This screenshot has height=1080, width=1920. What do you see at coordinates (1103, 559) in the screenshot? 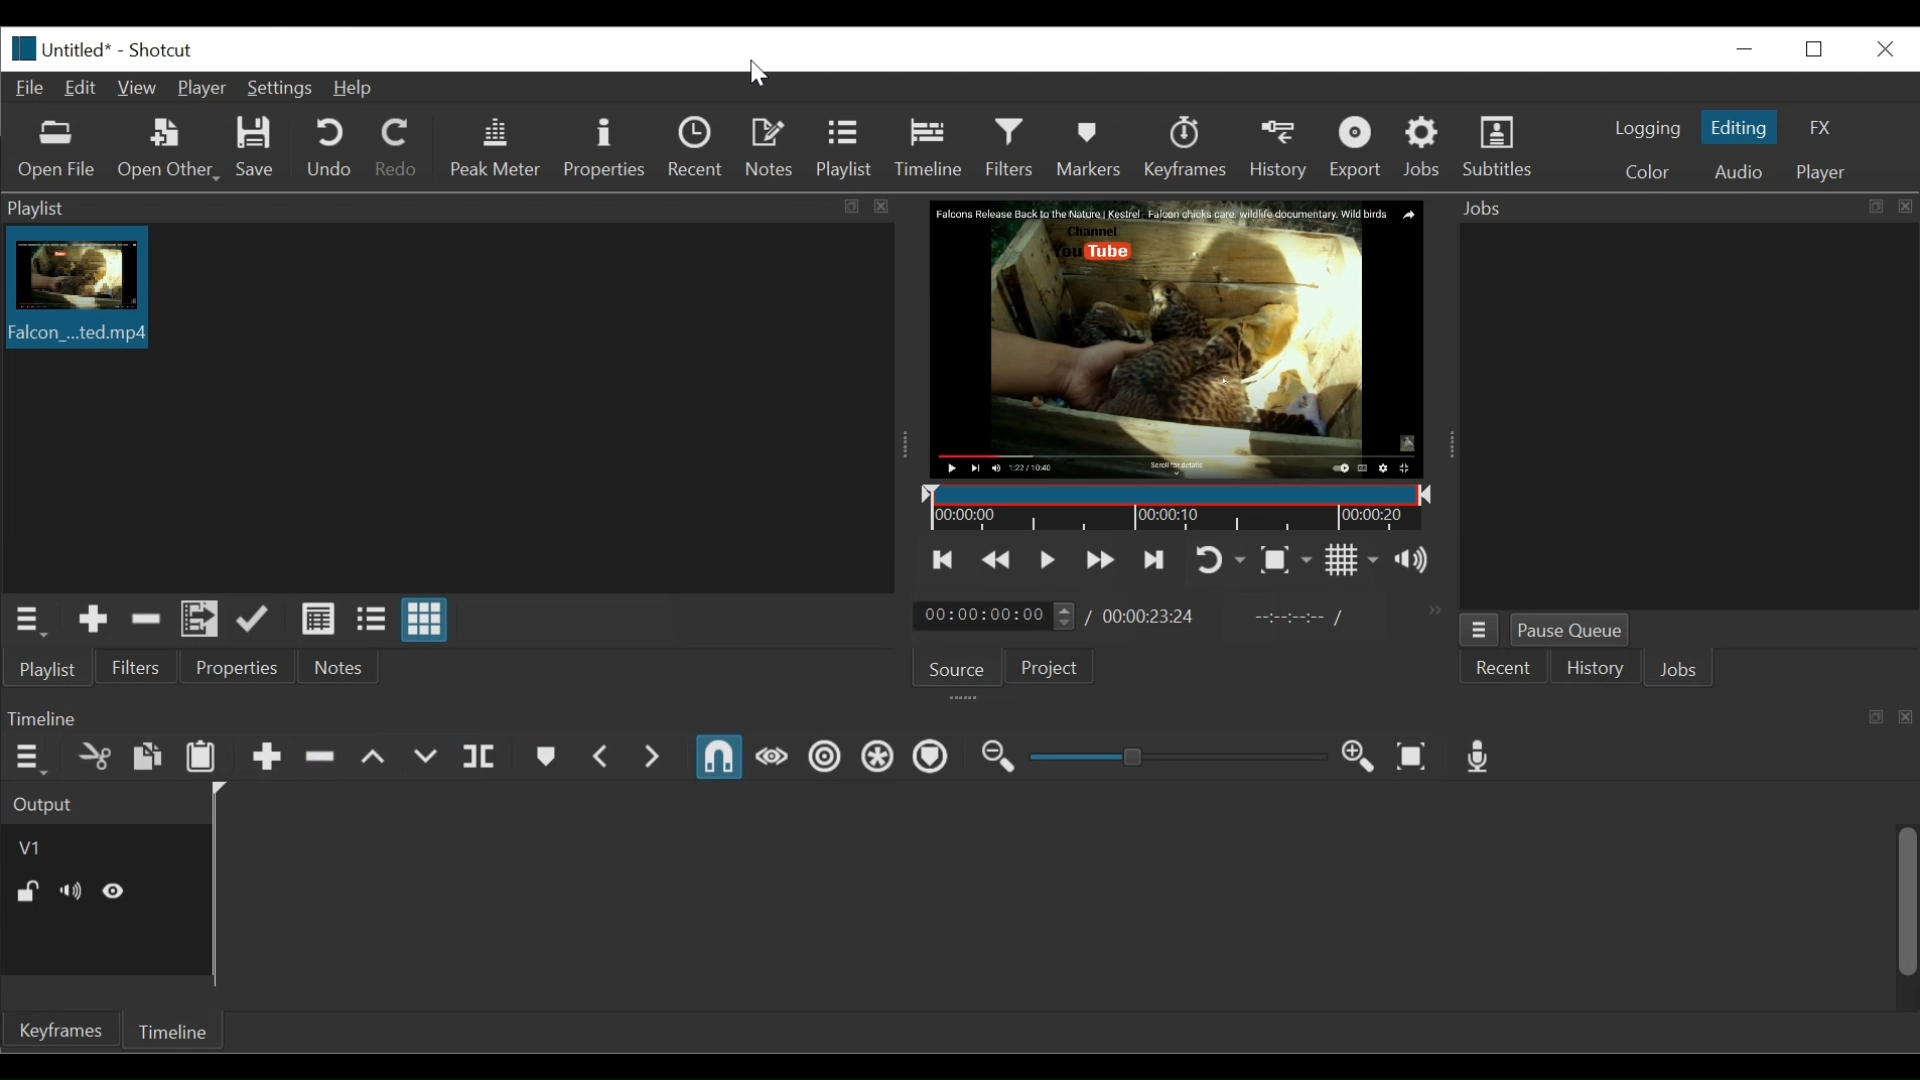
I see `Play quickly forward` at bounding box center [1103, 559].